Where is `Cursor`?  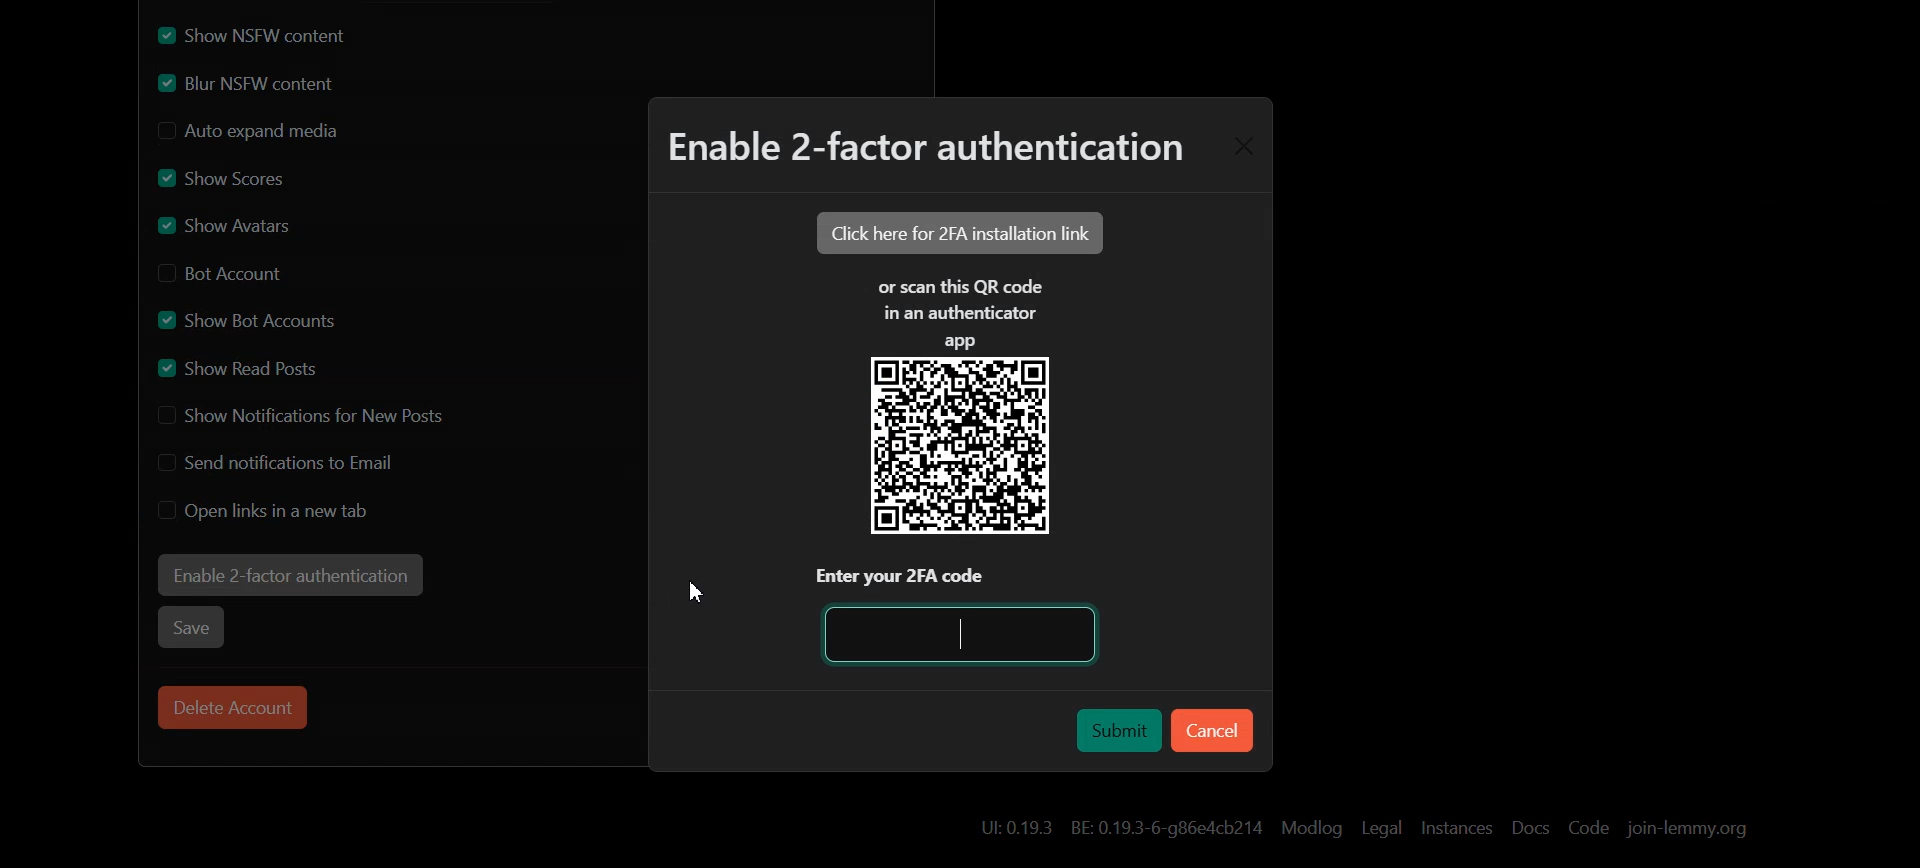 Cursor is located at coordinates (696, 592).